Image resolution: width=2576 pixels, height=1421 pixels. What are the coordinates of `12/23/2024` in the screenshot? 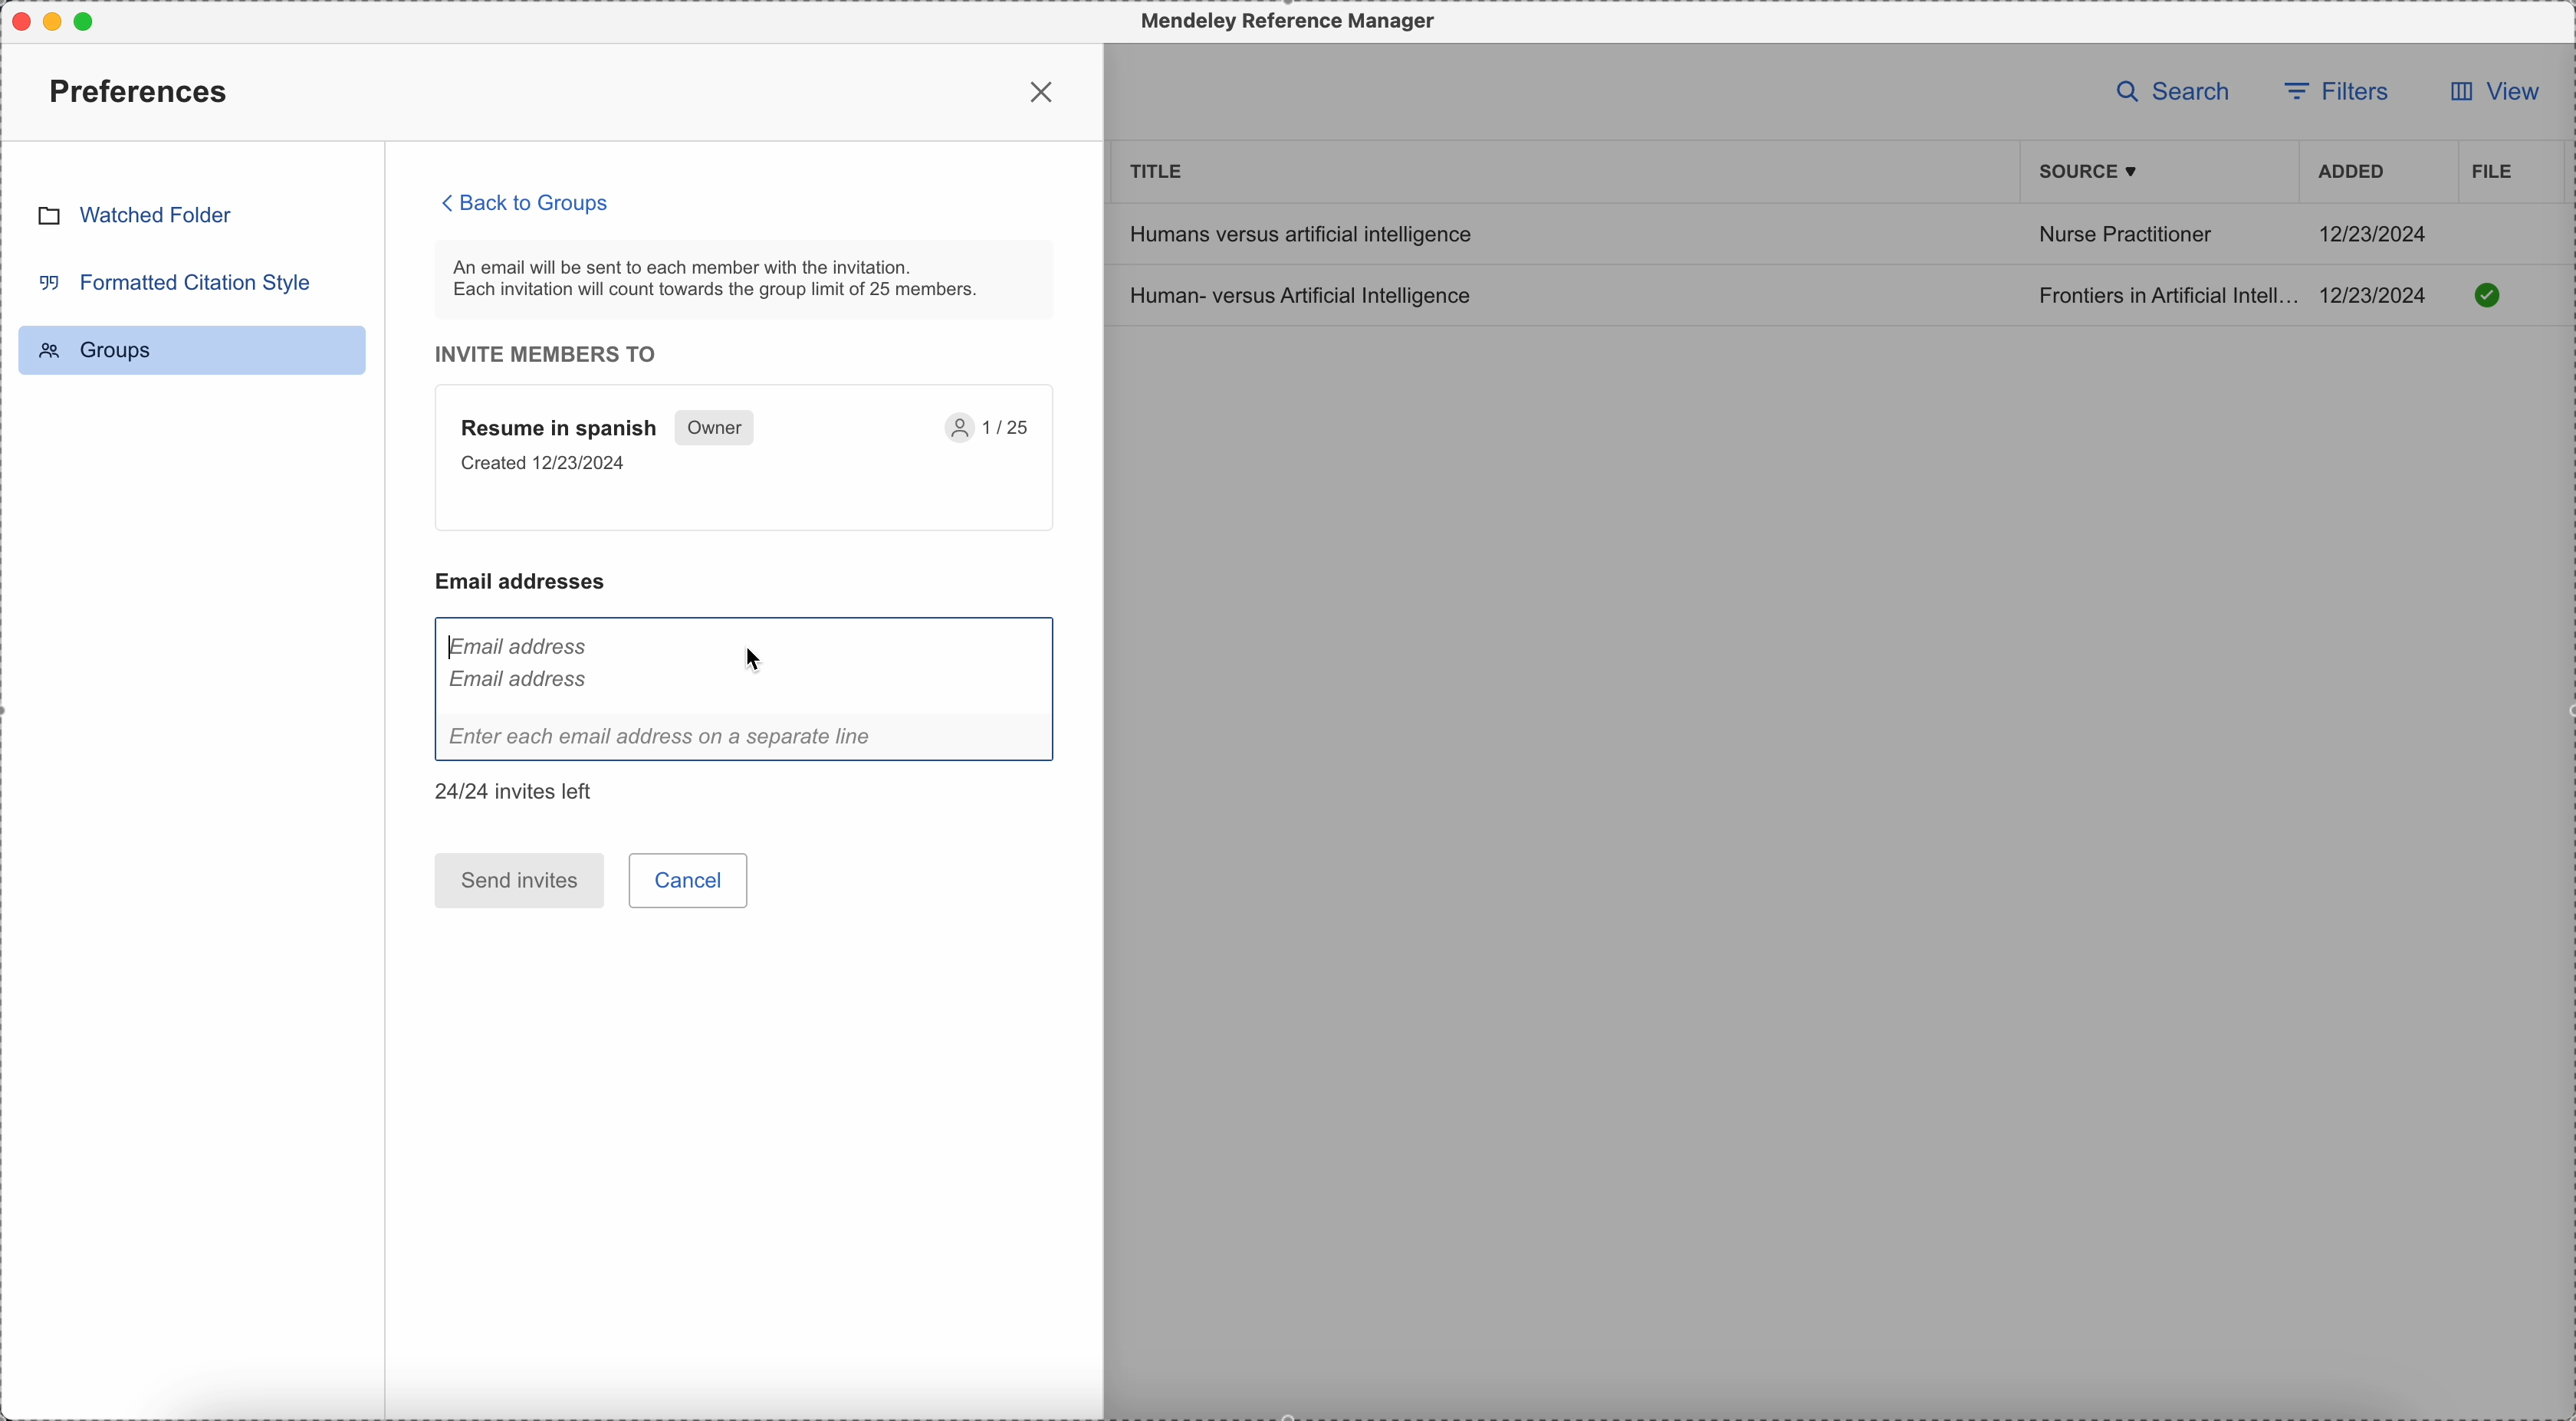 It's located at (2380, 295).